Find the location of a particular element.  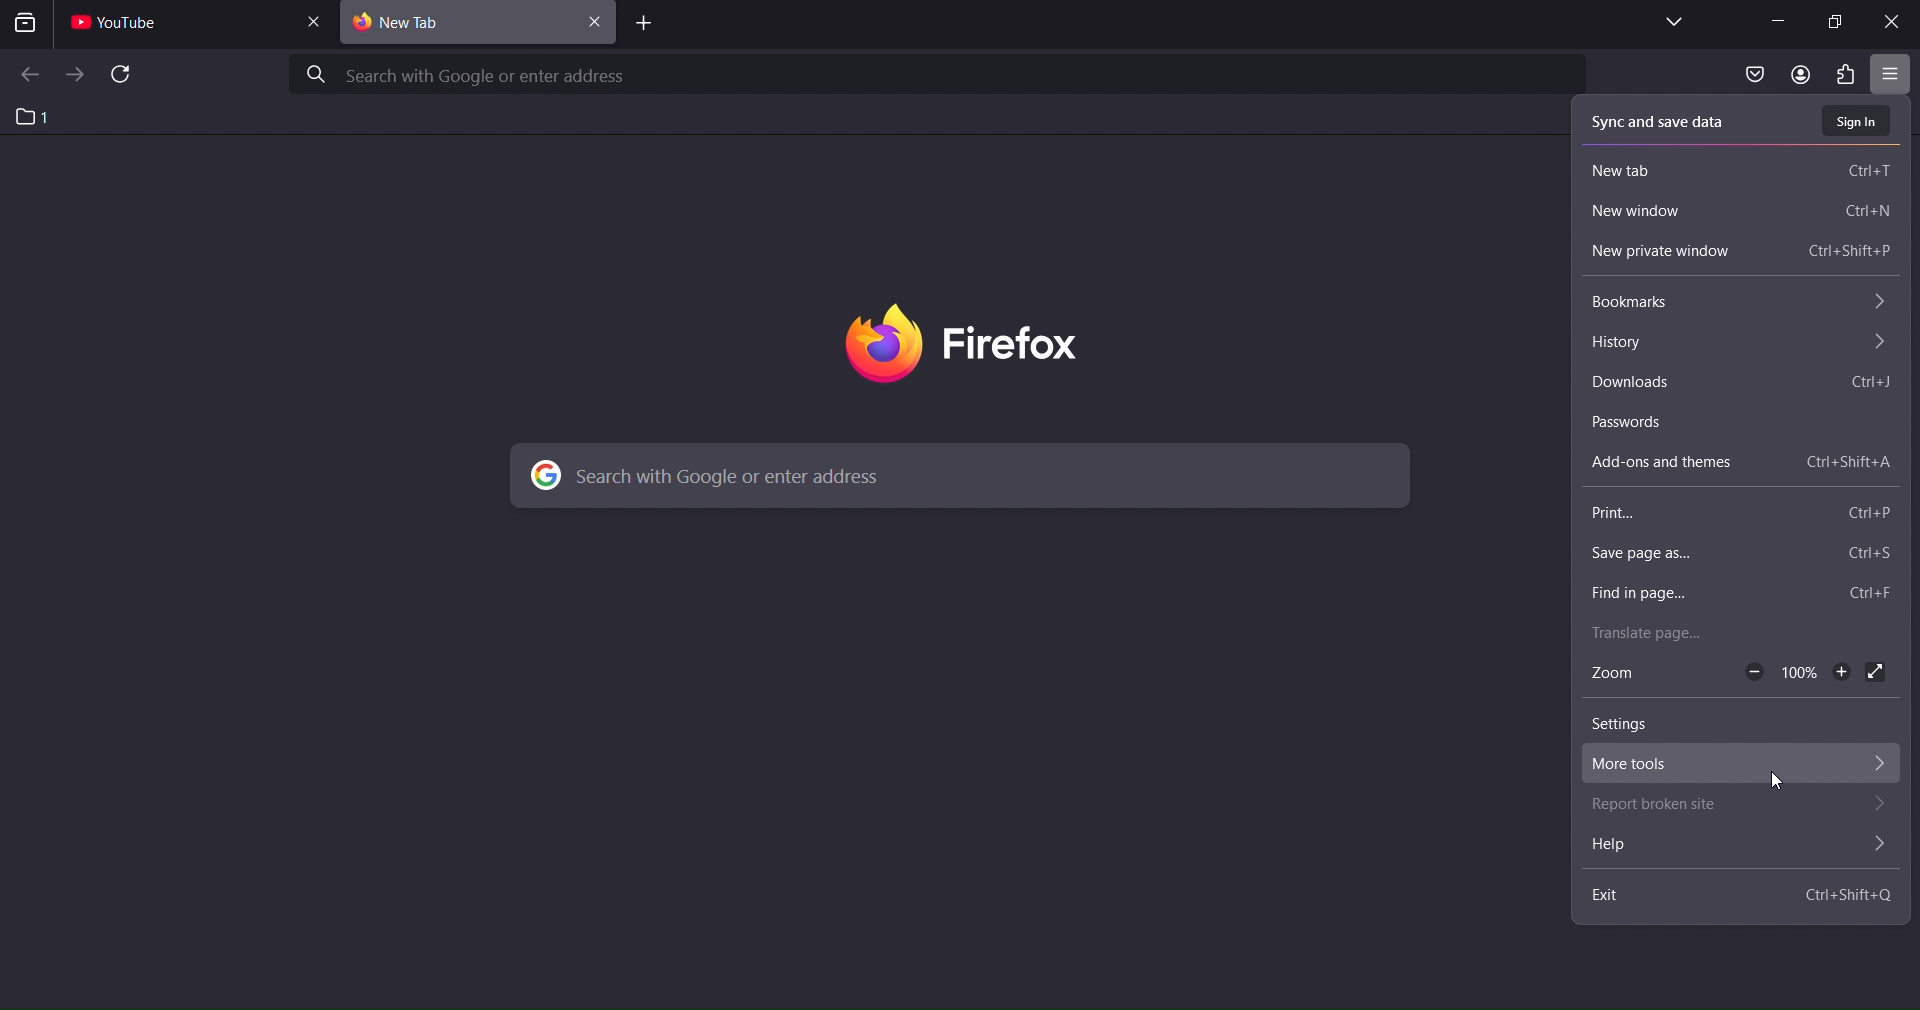

cursor is located at coordinates (1776, 782).